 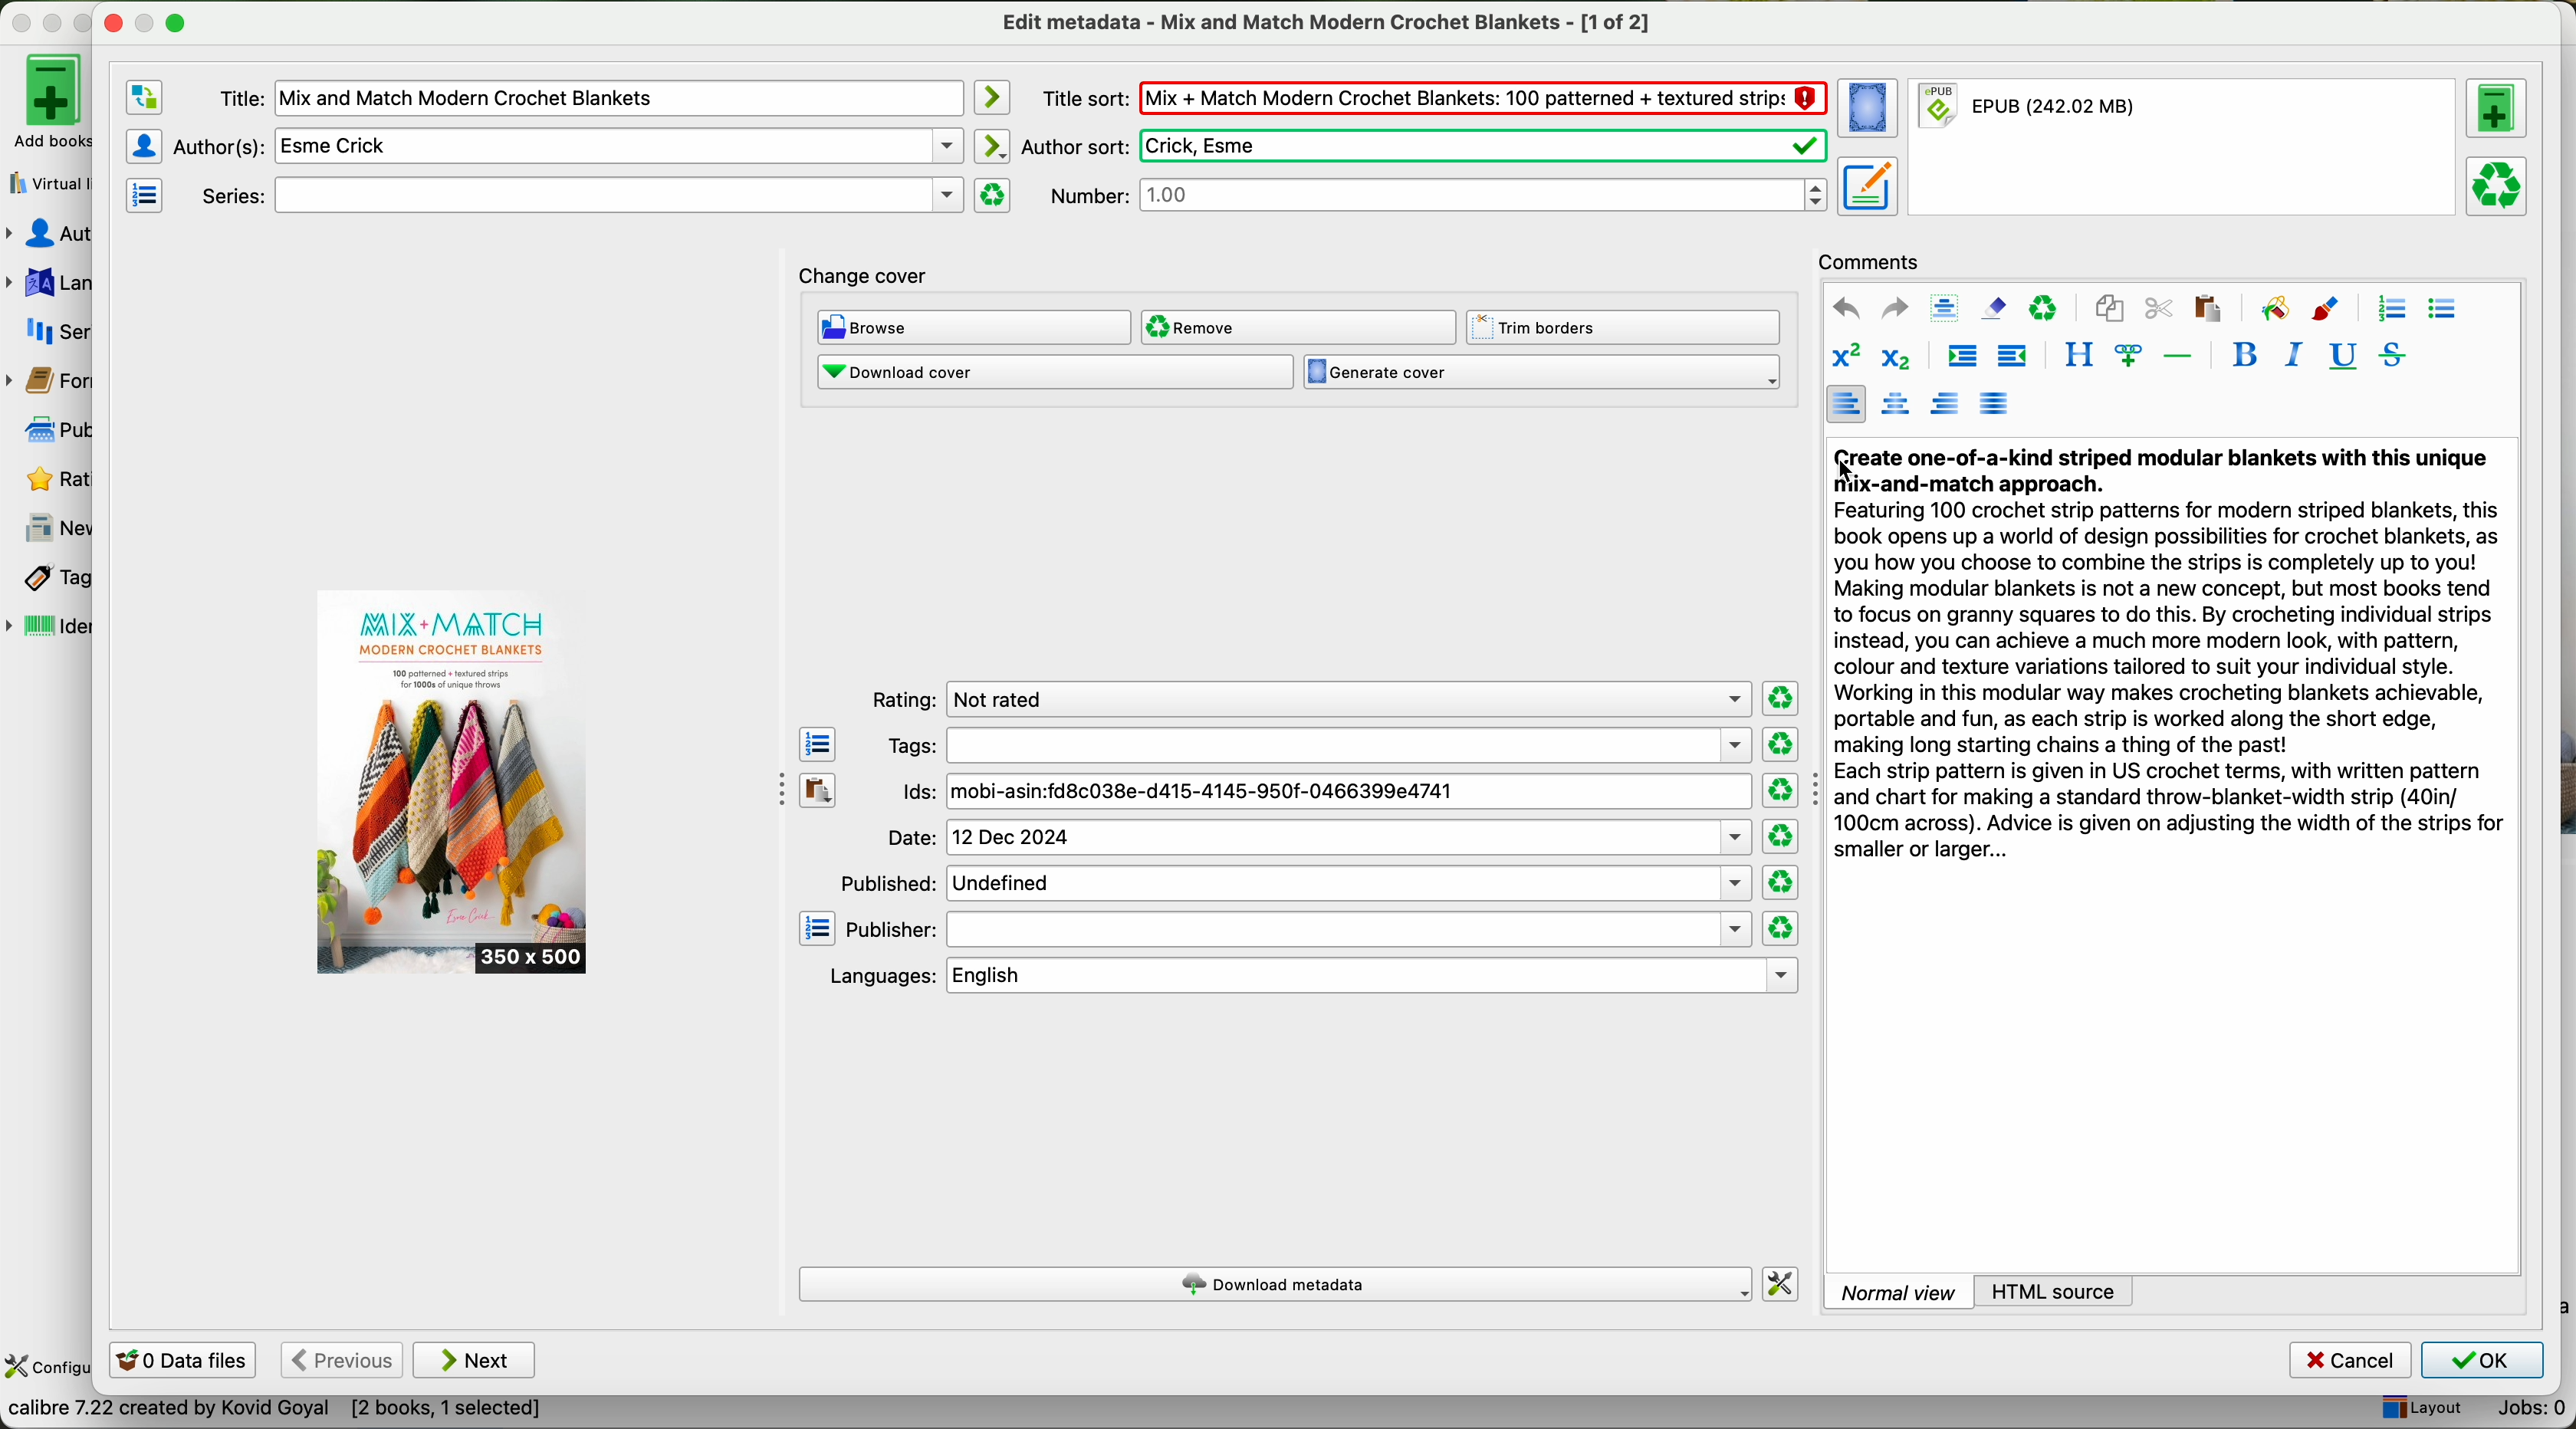 What do you see at coordinates (47, 1368) in the screenshot?
I see `configure` at bounding box center [47, 1368].